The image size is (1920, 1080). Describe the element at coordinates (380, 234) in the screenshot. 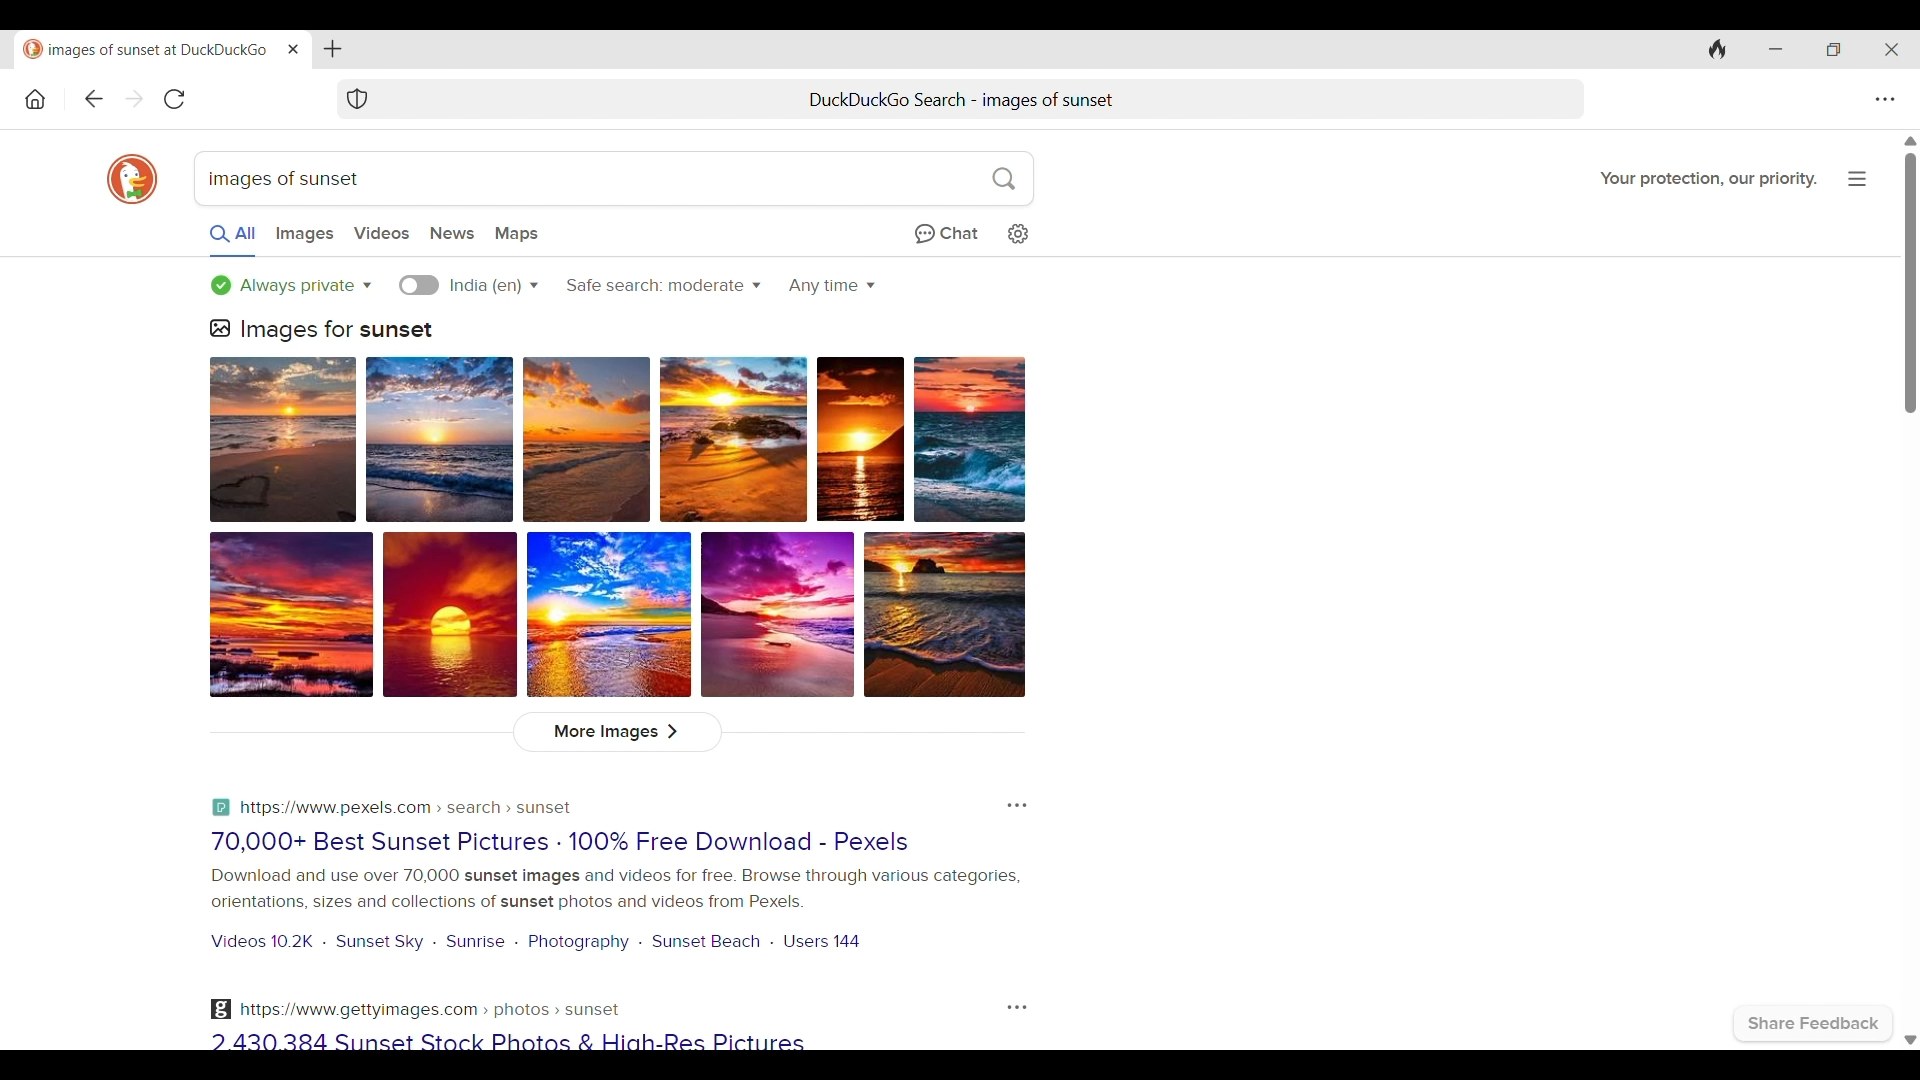

I see `Search videos` at that location.